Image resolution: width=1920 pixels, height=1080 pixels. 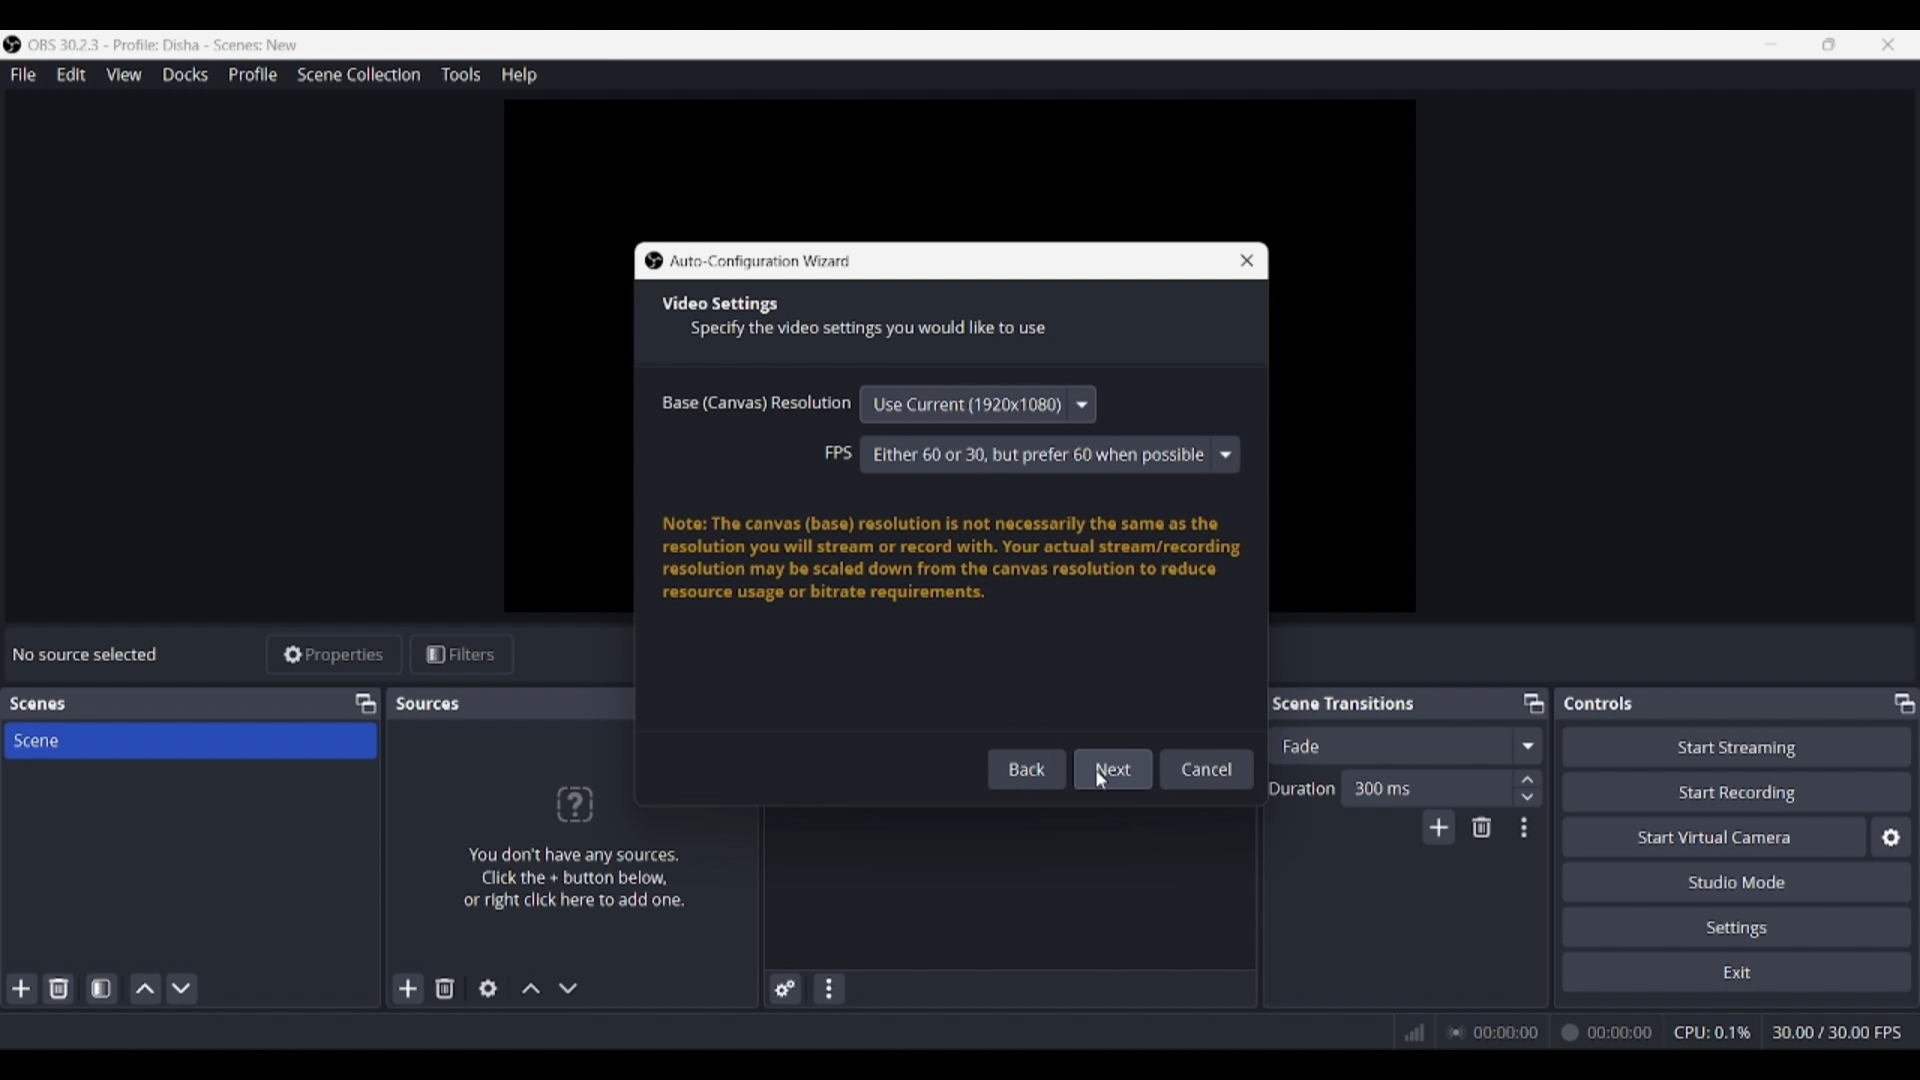 What do you see at coordinates (462, 655) in the screenshot?
I see `Filters` at bounding box center [462, 655].